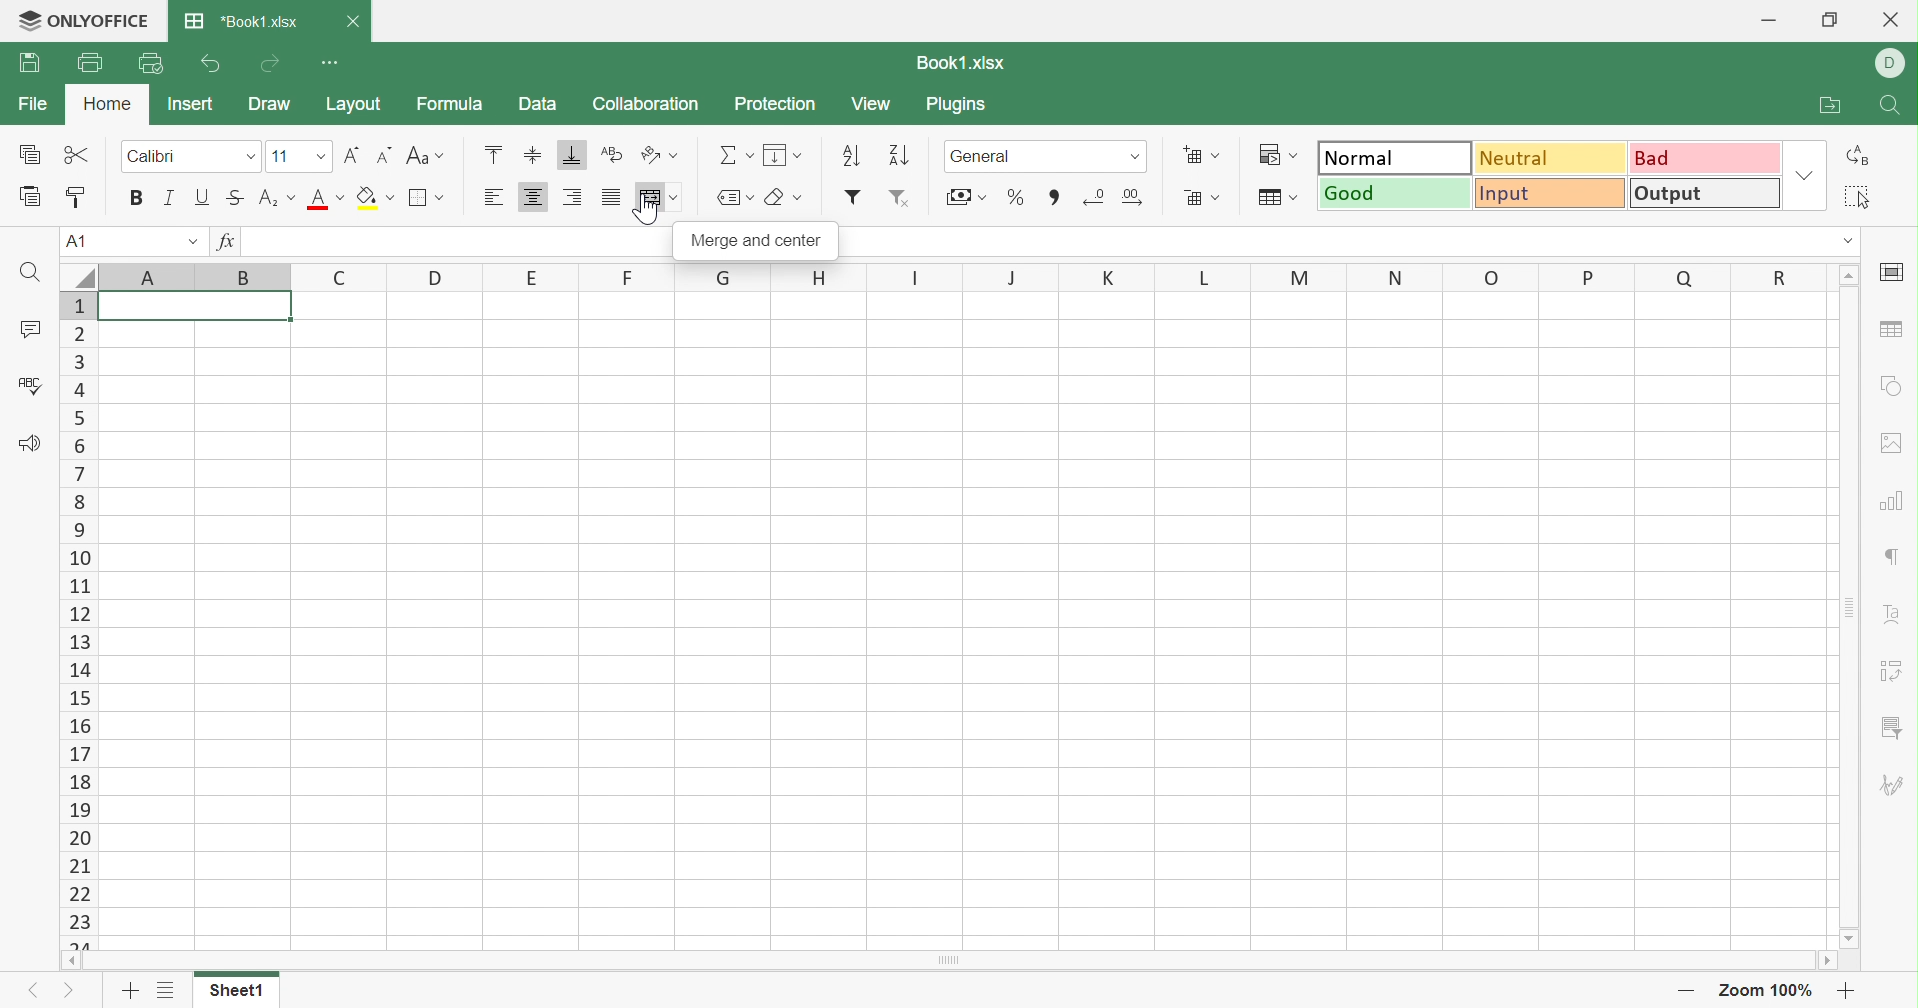 Image resolution: width=1918 pixels, height=1008 pixels. What do you see at coordinates (783, 156) in the screenshot?
I see `Fill` at bounding box center [783, 156].